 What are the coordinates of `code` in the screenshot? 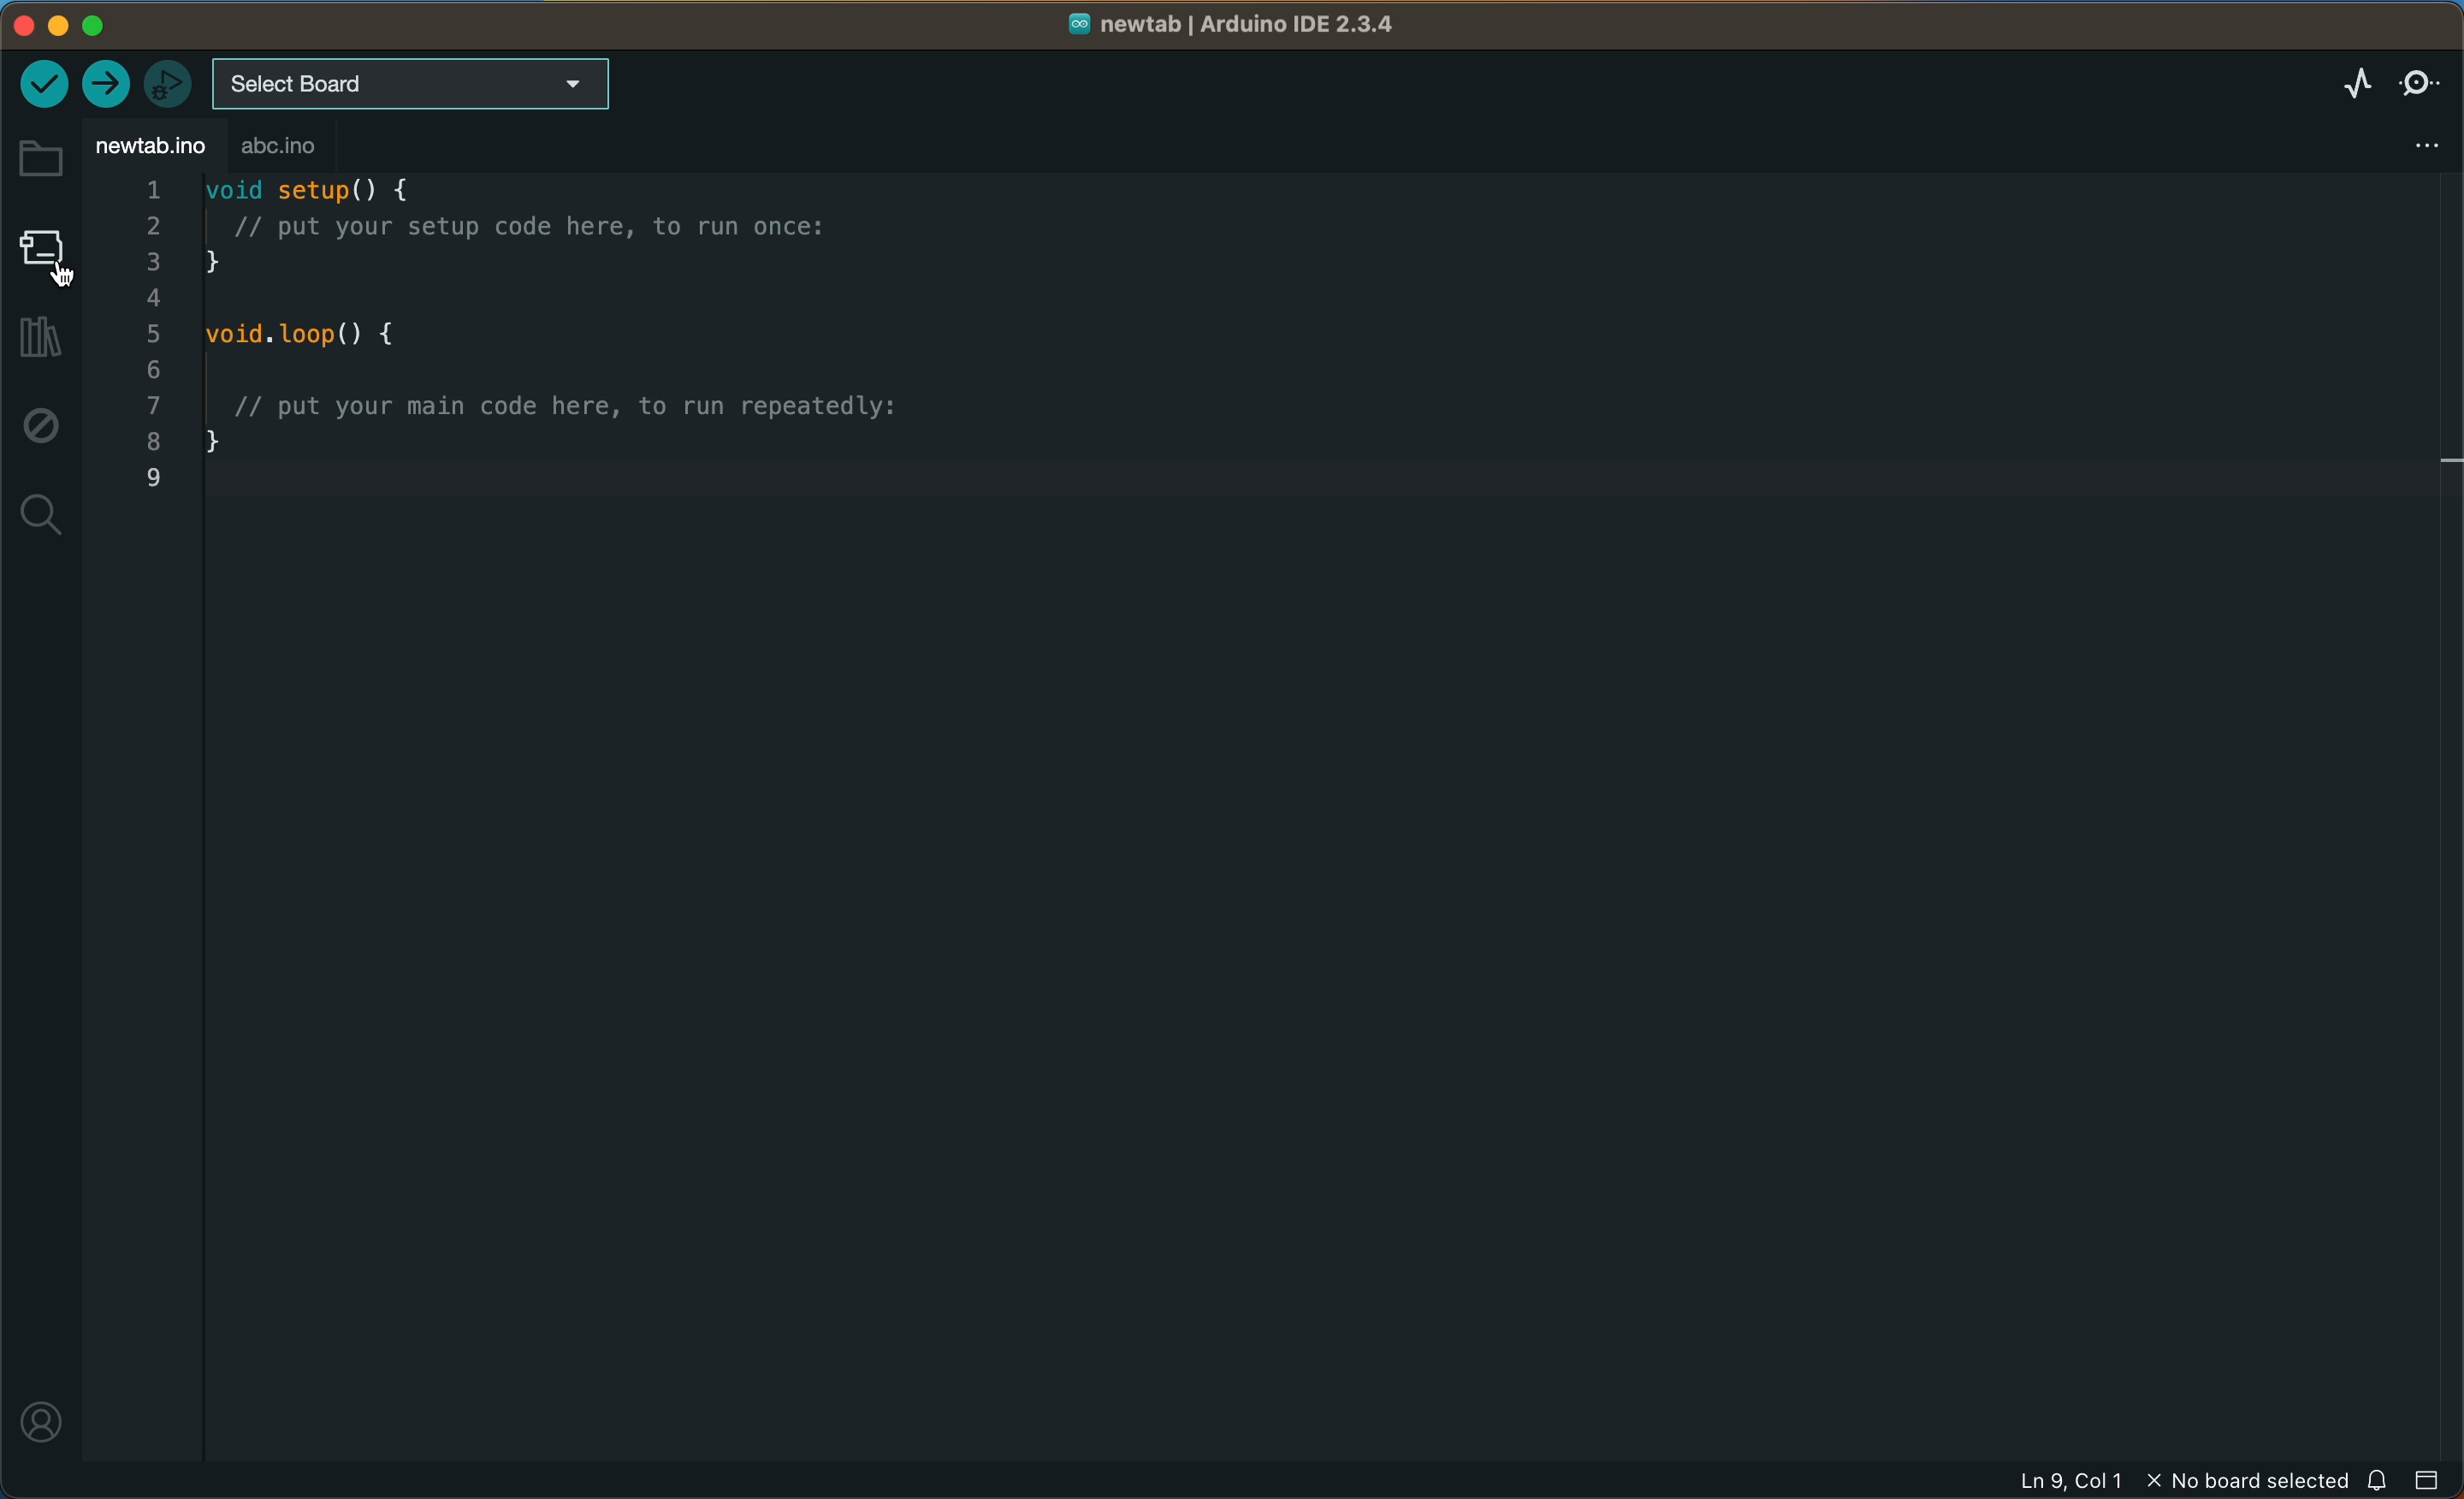 It's located at (601, 358).